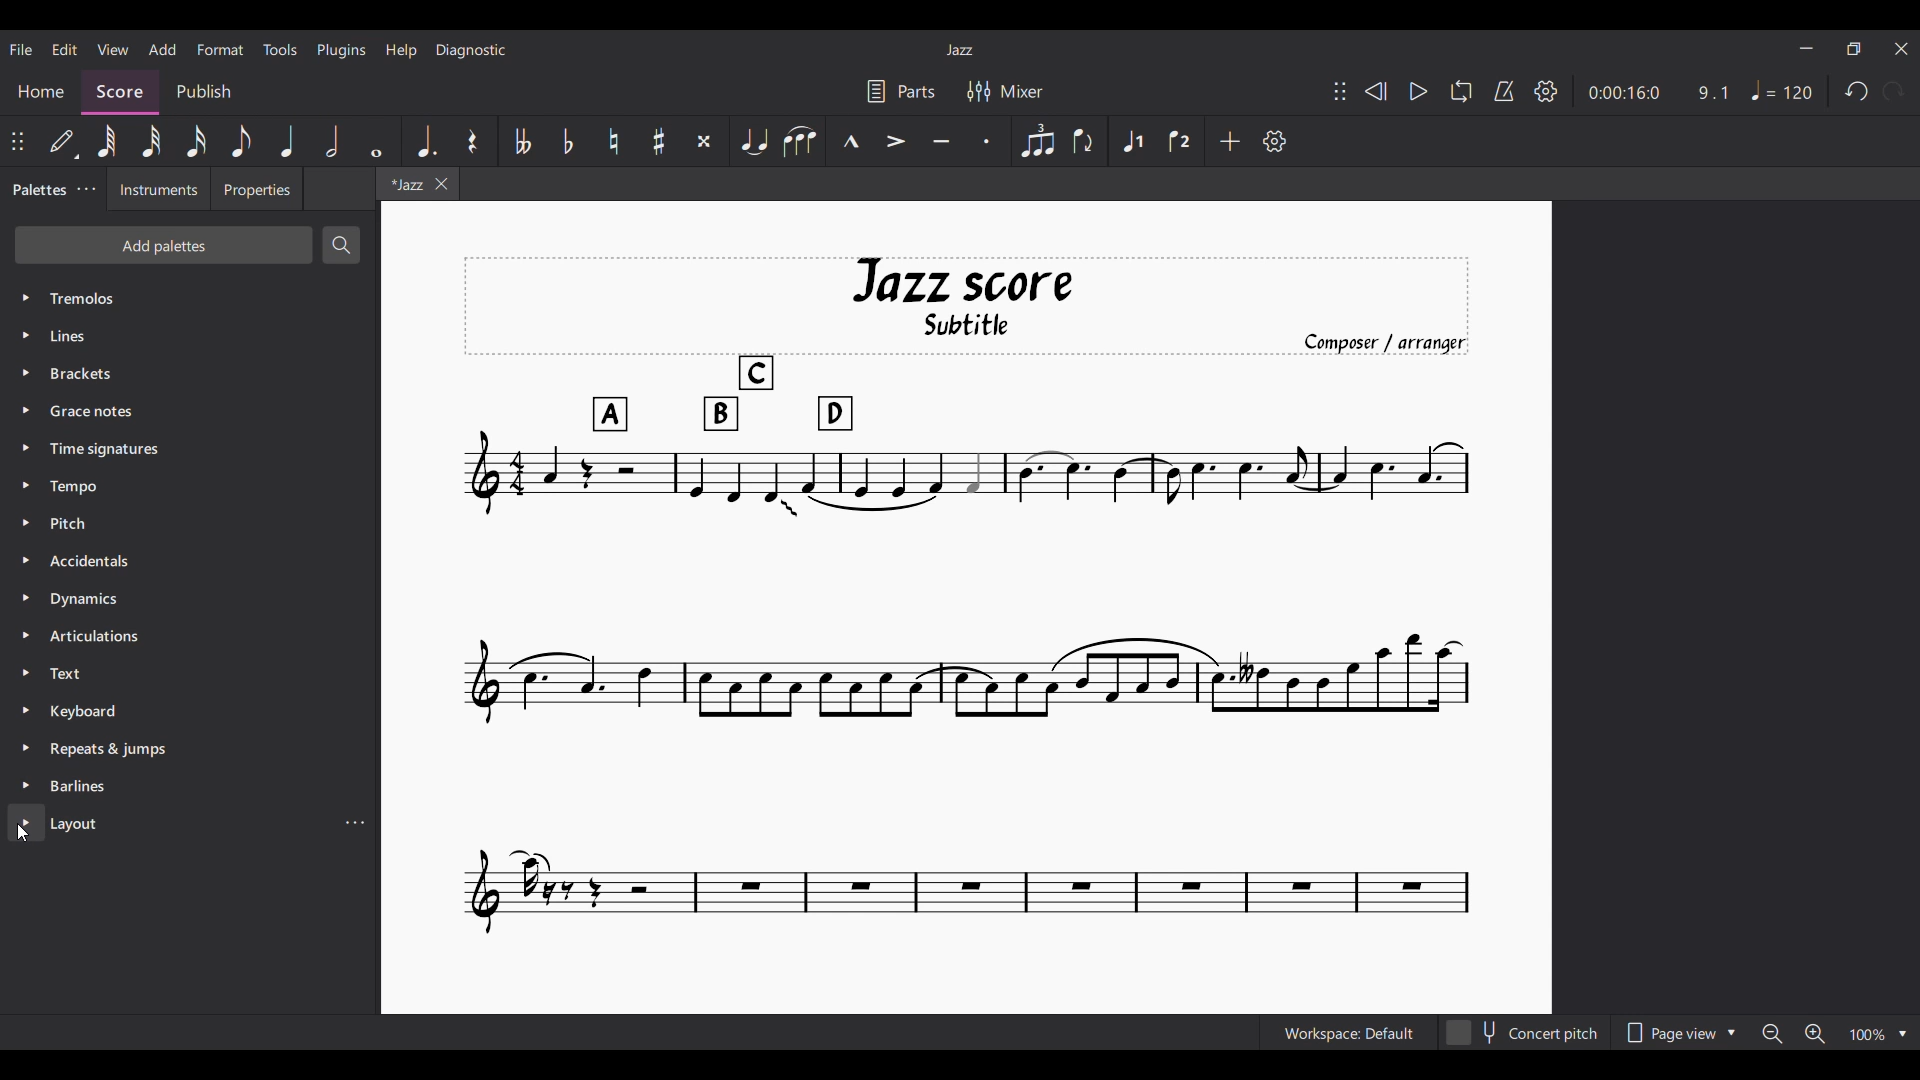 This screenshot has height=1080, width=1920. Describe the element at coordinates (426, 141) in the screenshot. I see `Augmentation dot` at that location.